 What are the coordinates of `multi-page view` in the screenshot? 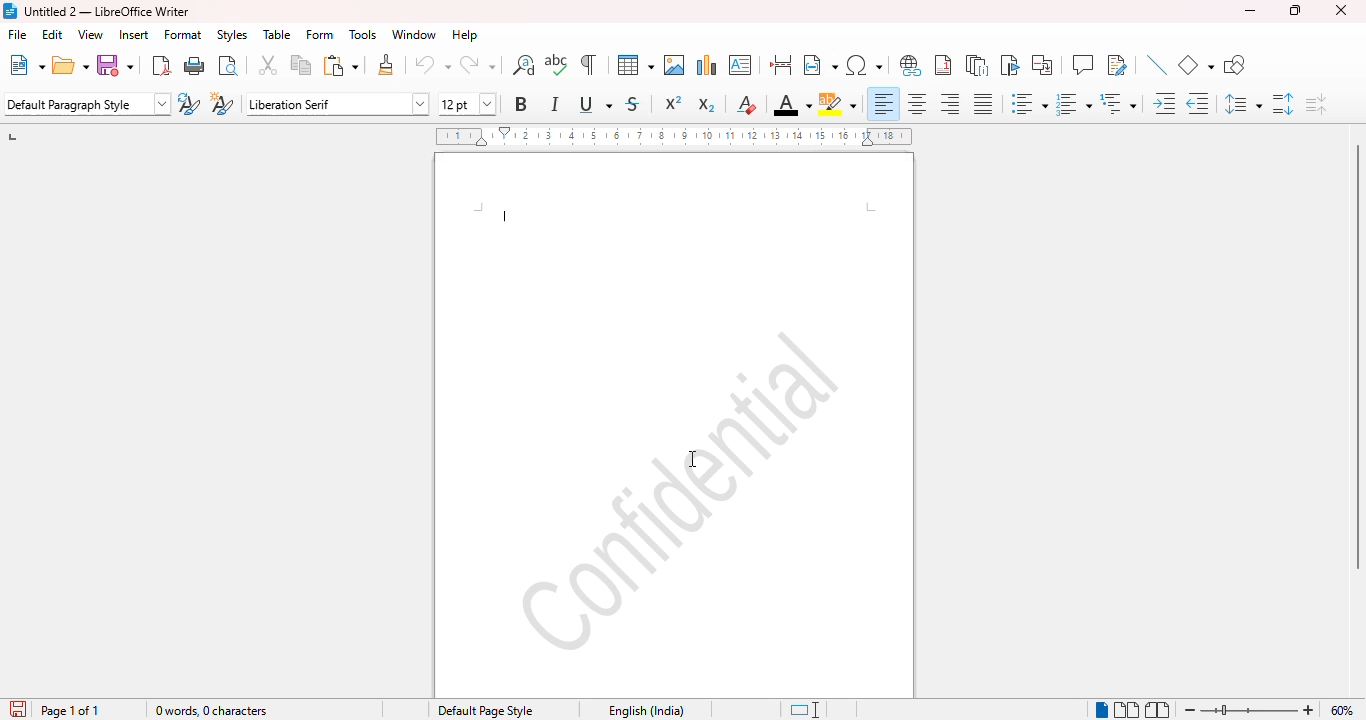 It's located at (1126, 709).